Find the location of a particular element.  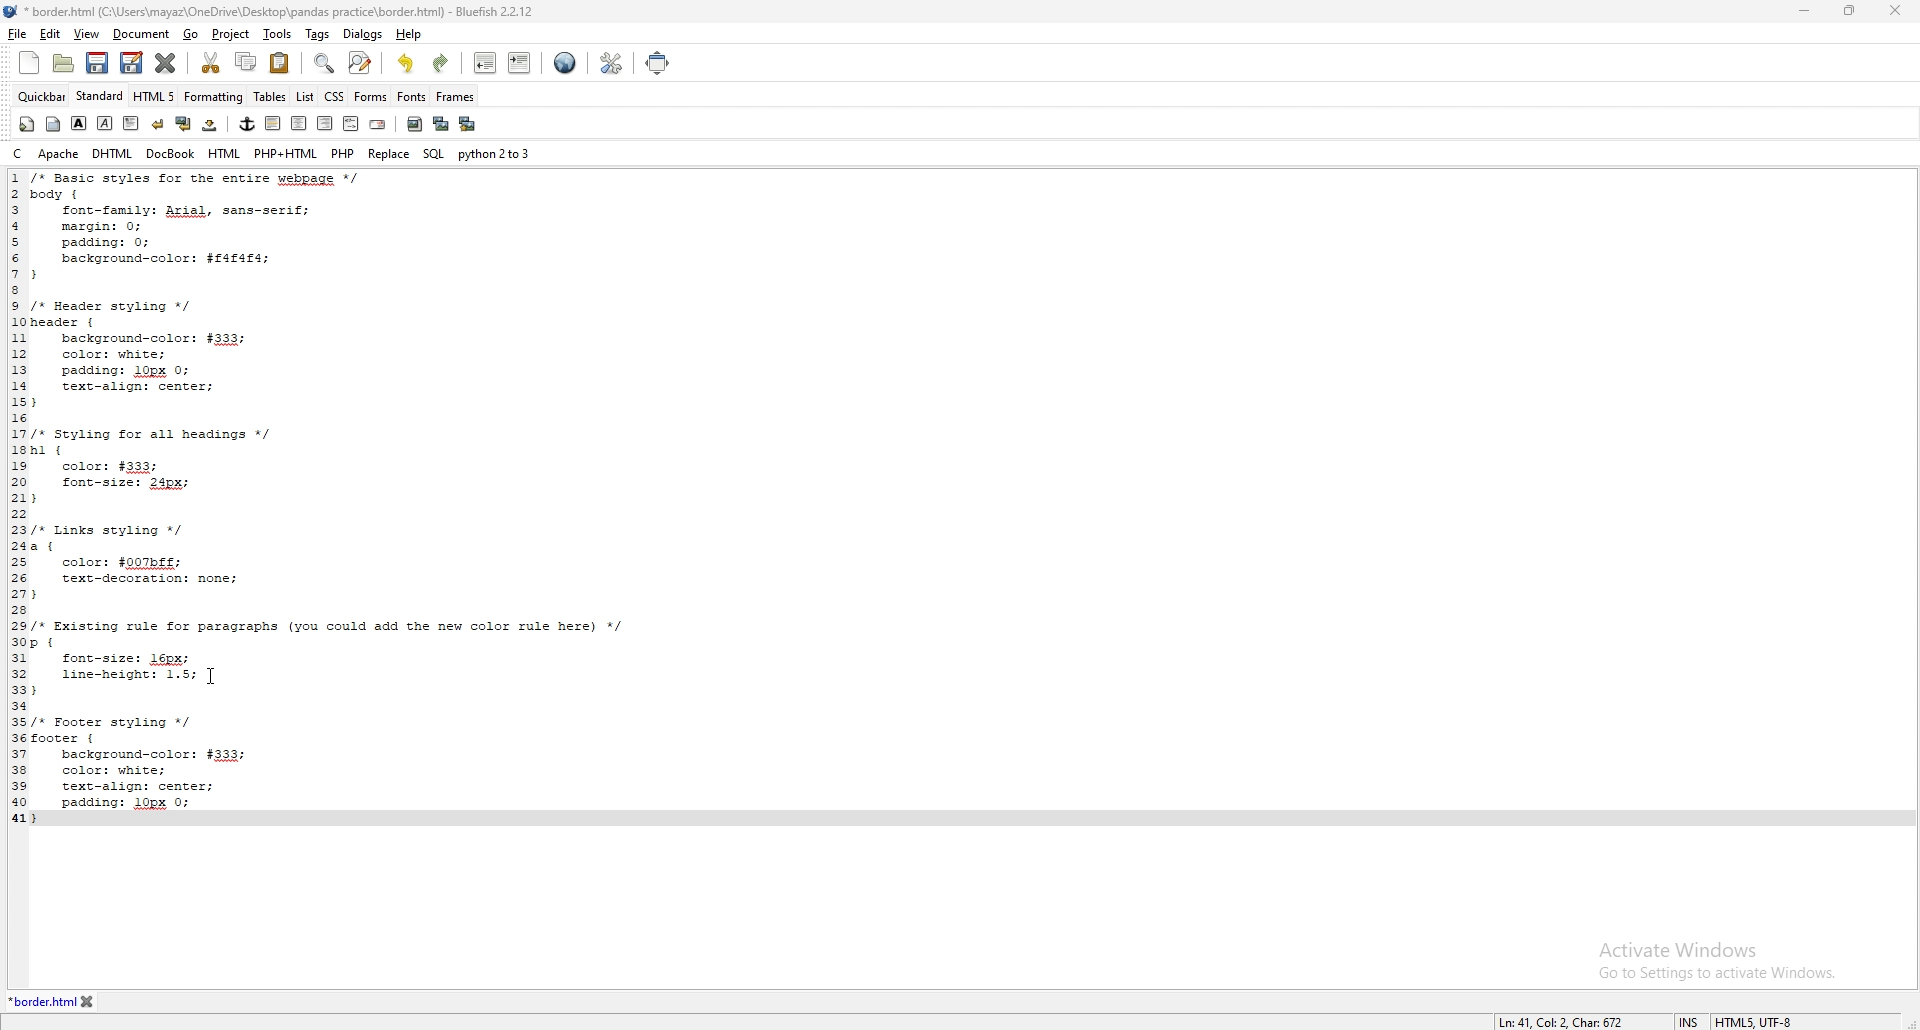

formatting is located at coordinates (214, 96).